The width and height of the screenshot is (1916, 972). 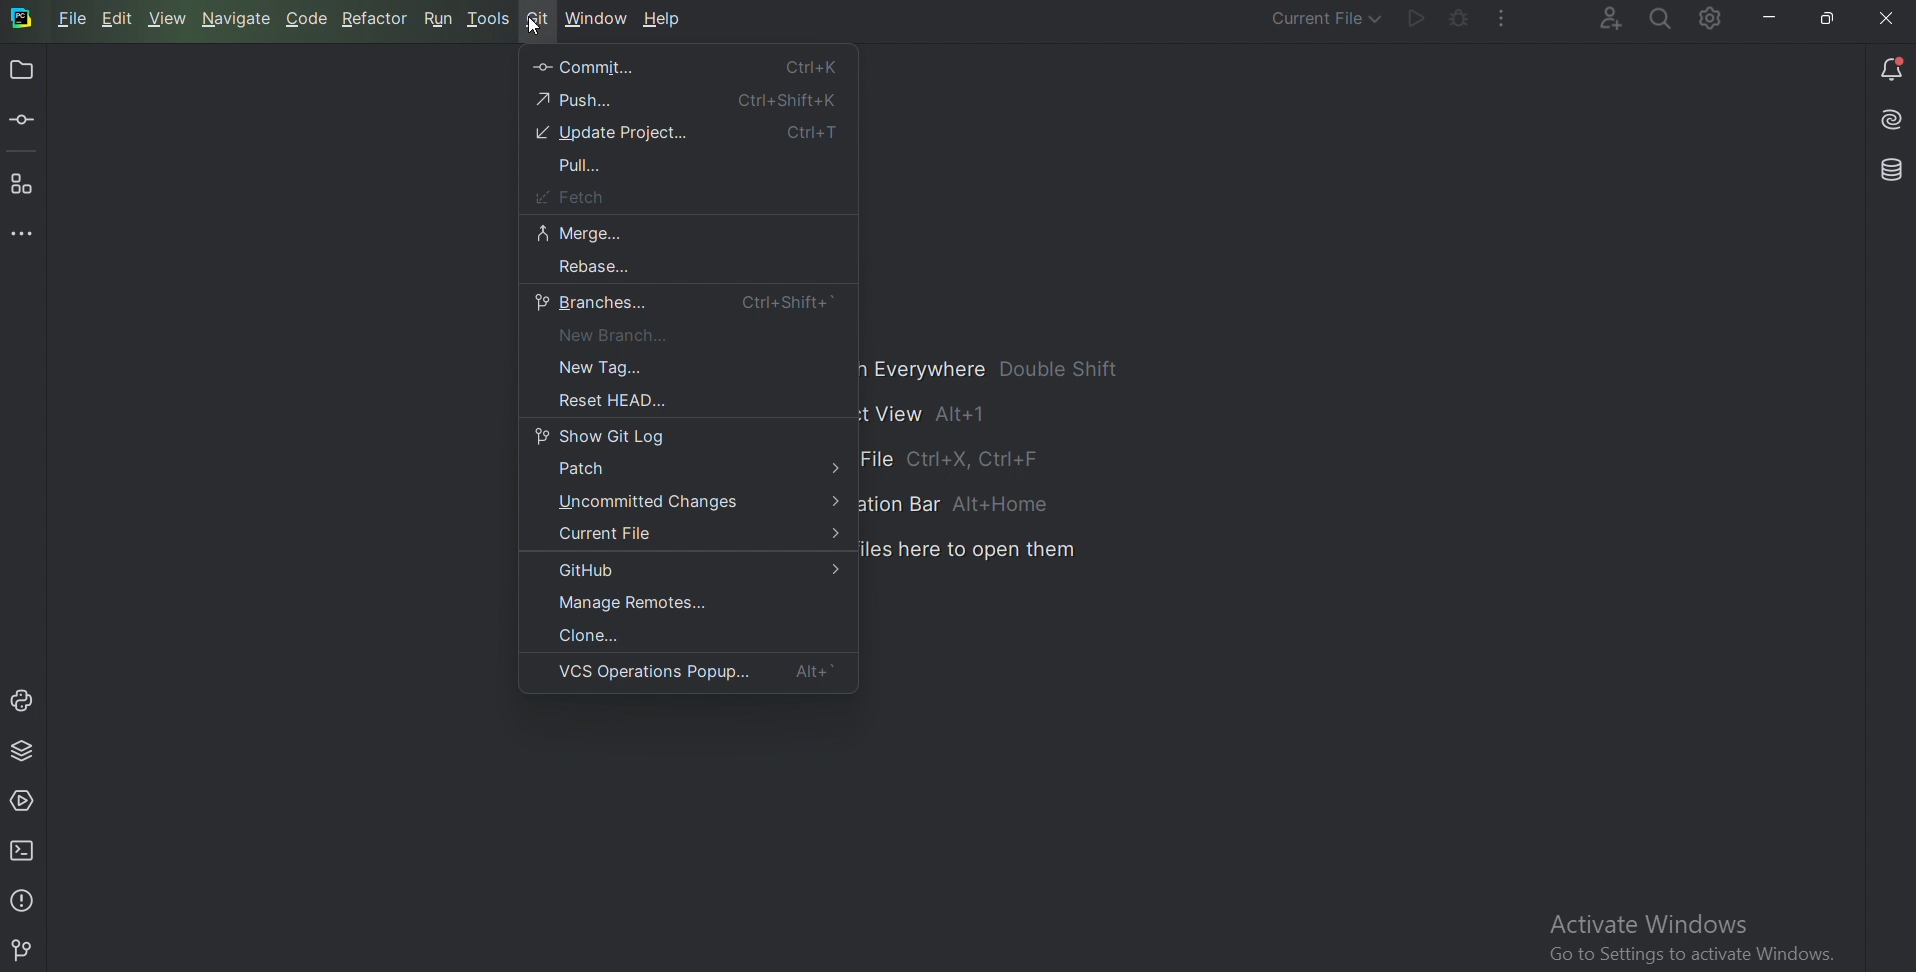 What do you see at coordinates (1889, 123) in the screenshot?
I see `Install AI assistant` at bounding box center [1889, 123].